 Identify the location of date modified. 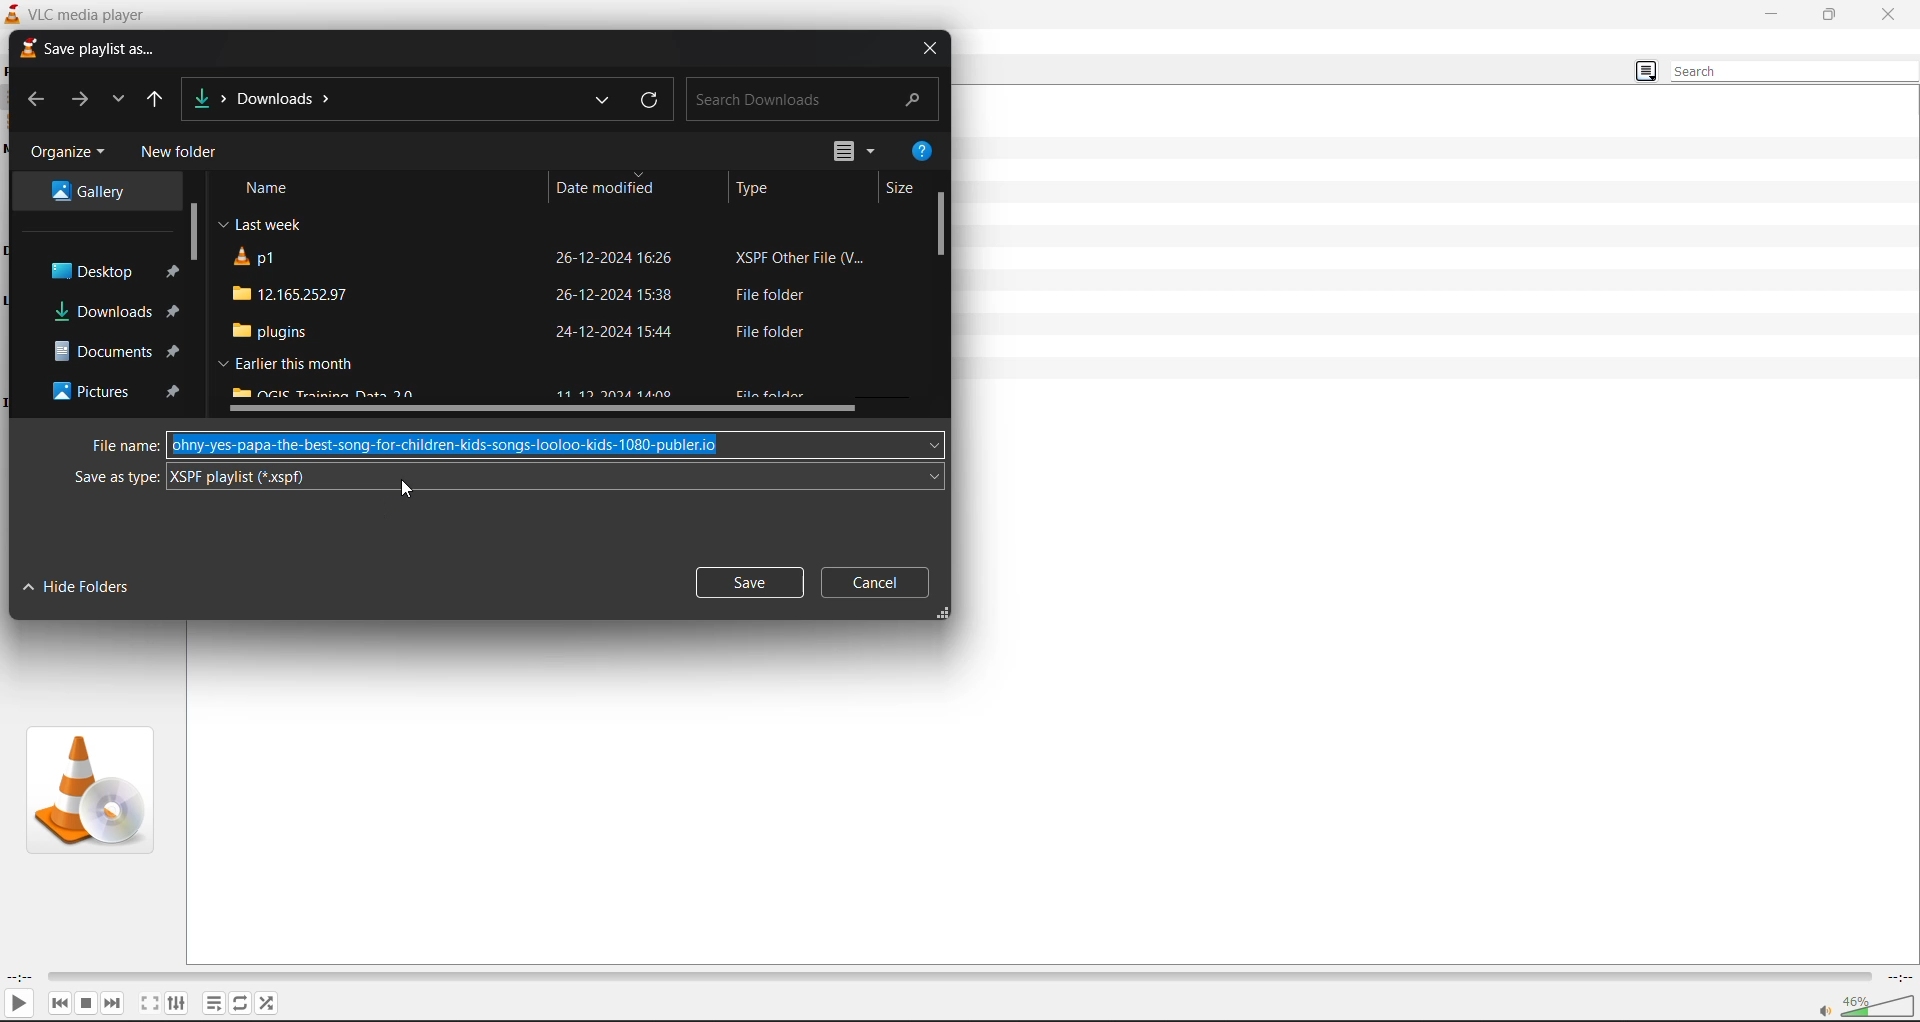
(604, 187).